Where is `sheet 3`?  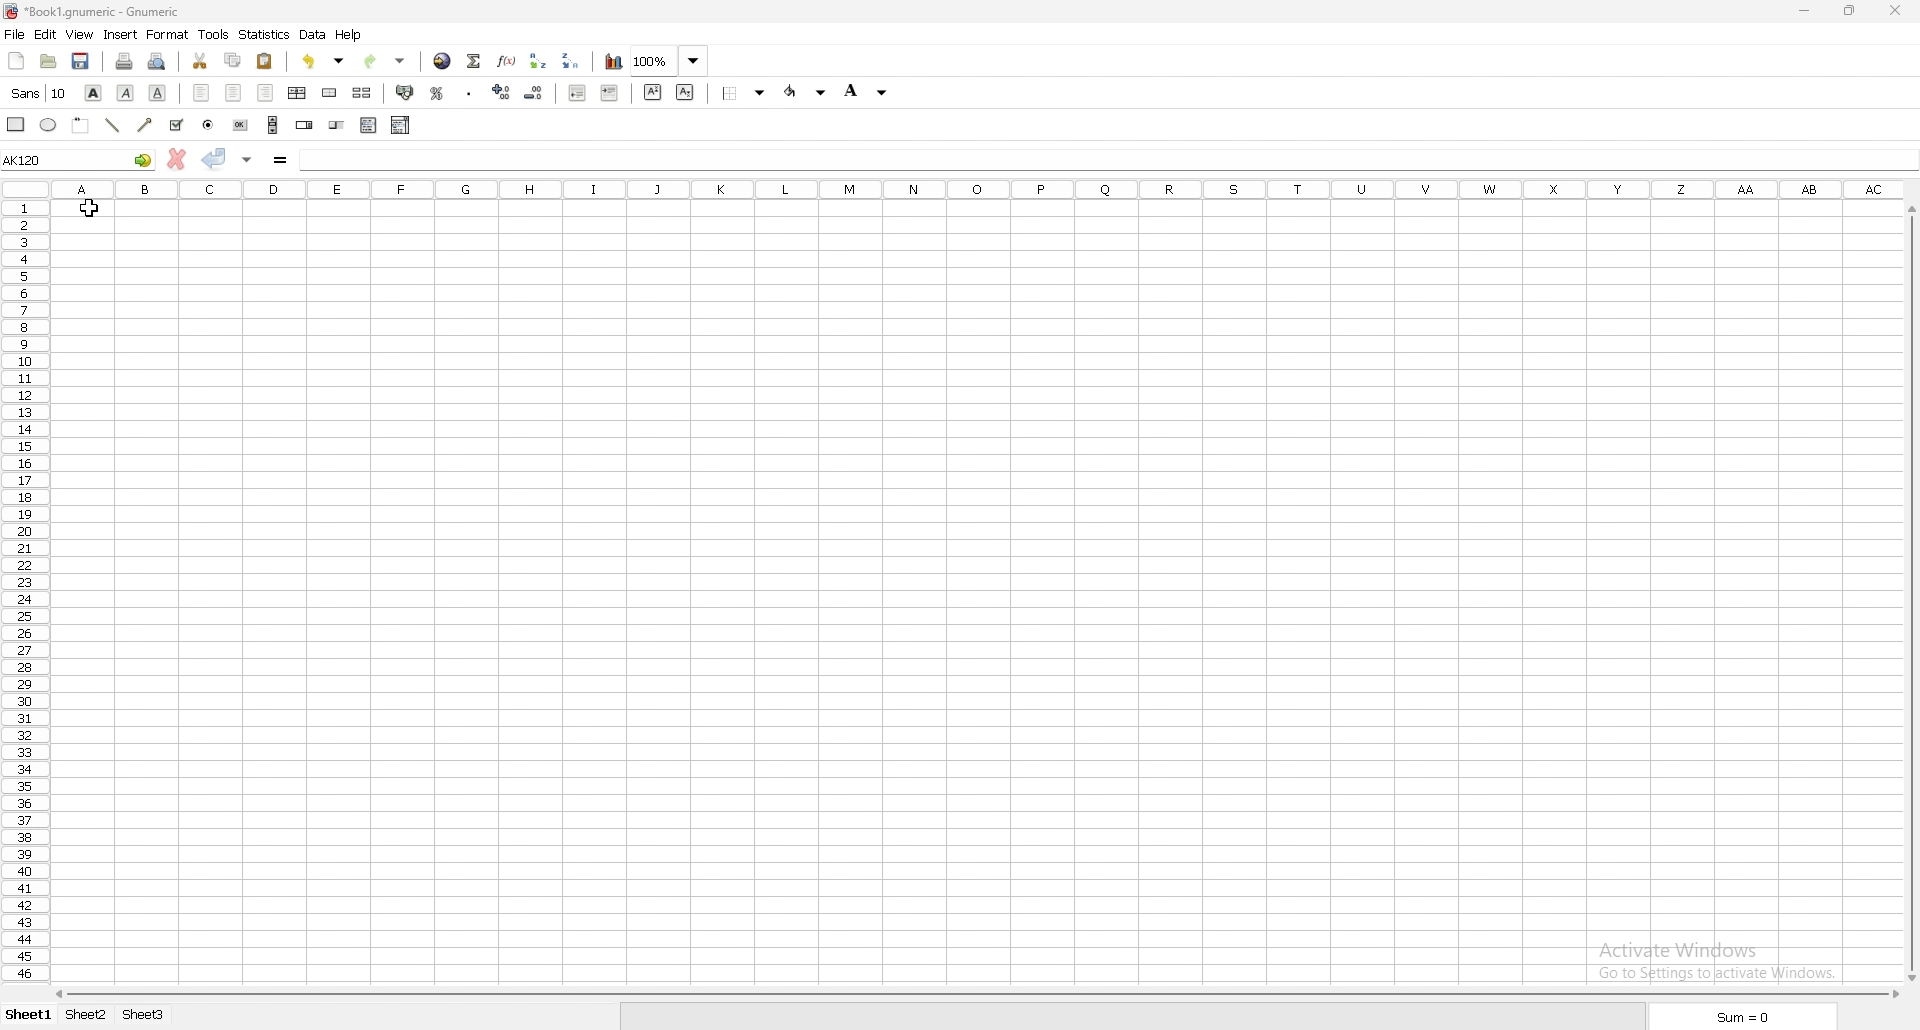
sheet 3 is located at coordinates (145, 1015).